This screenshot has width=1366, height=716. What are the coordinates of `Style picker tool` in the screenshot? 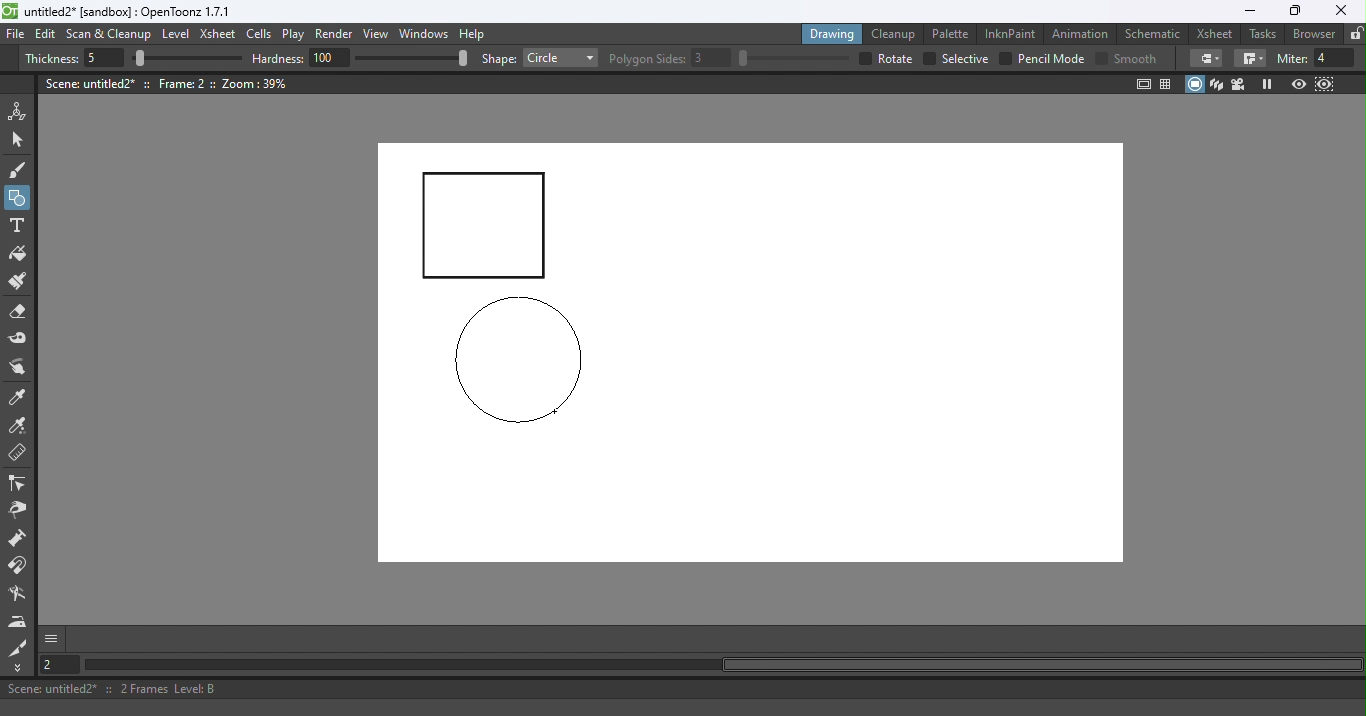 It's located at (19, 398).